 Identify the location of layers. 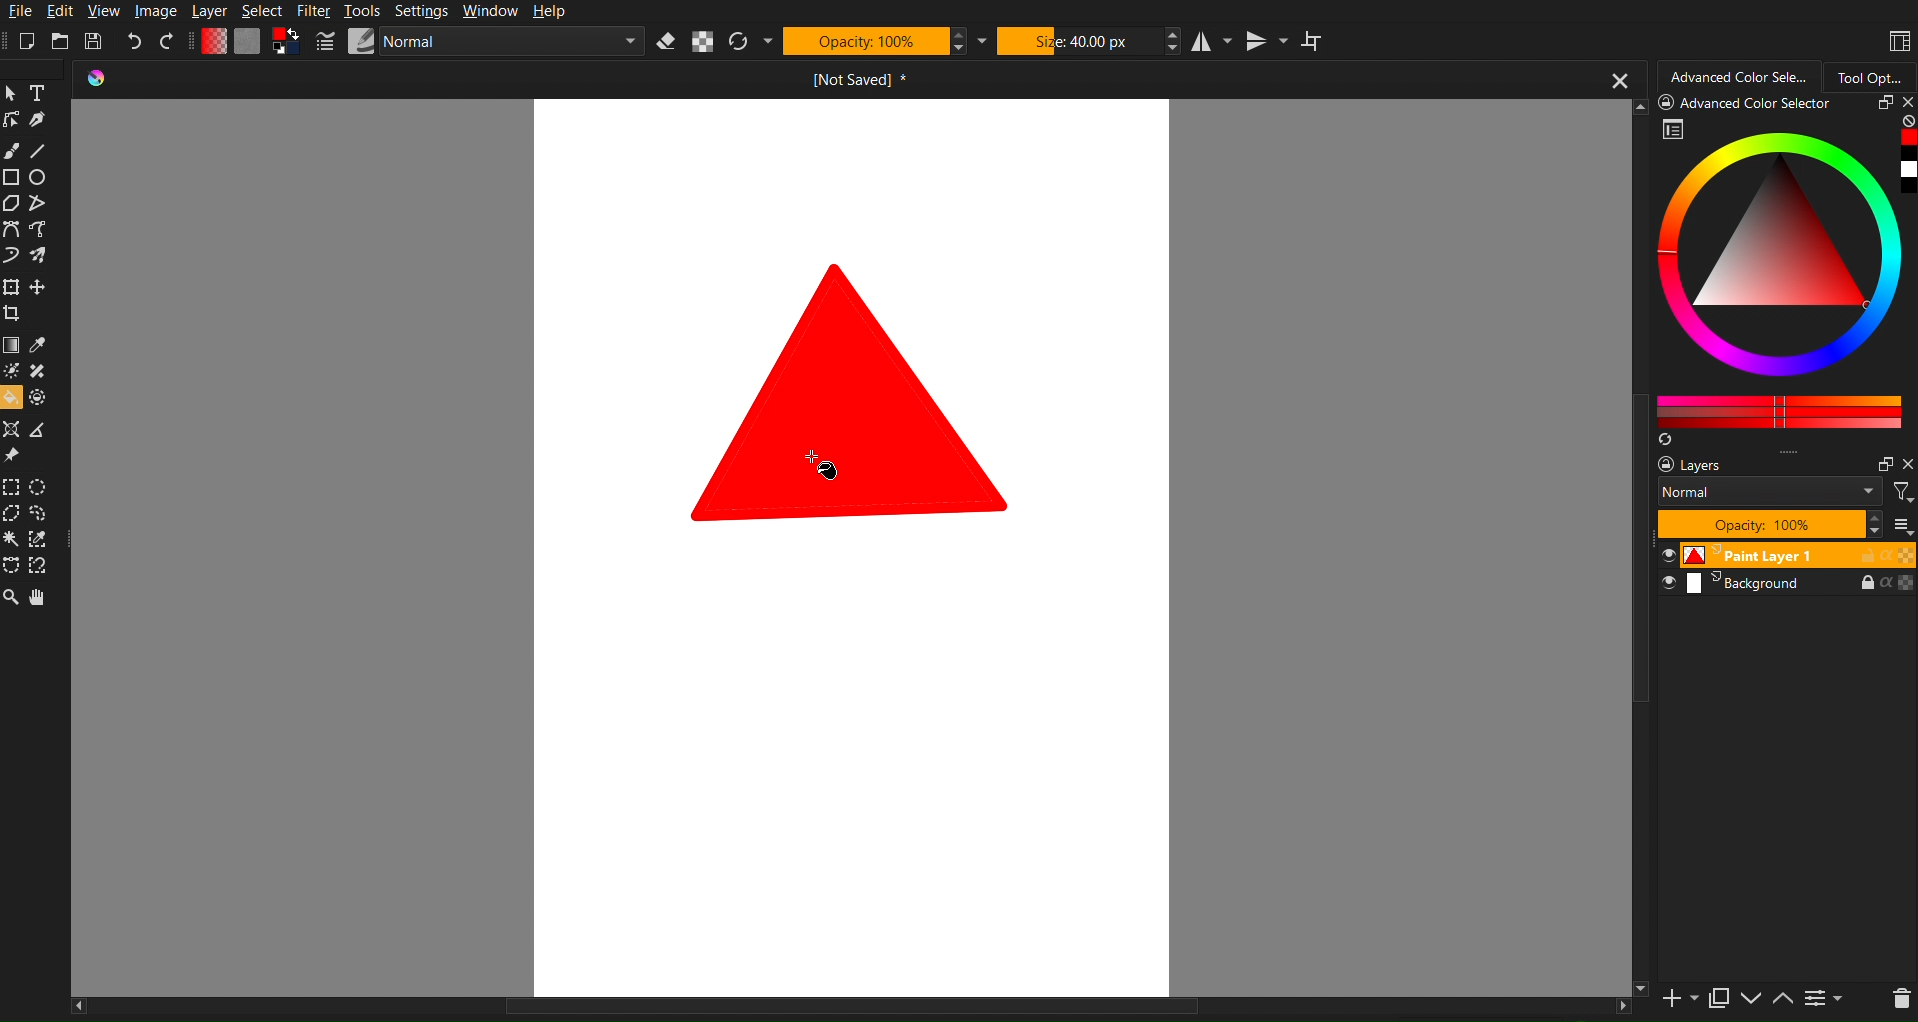
(1707, 466).